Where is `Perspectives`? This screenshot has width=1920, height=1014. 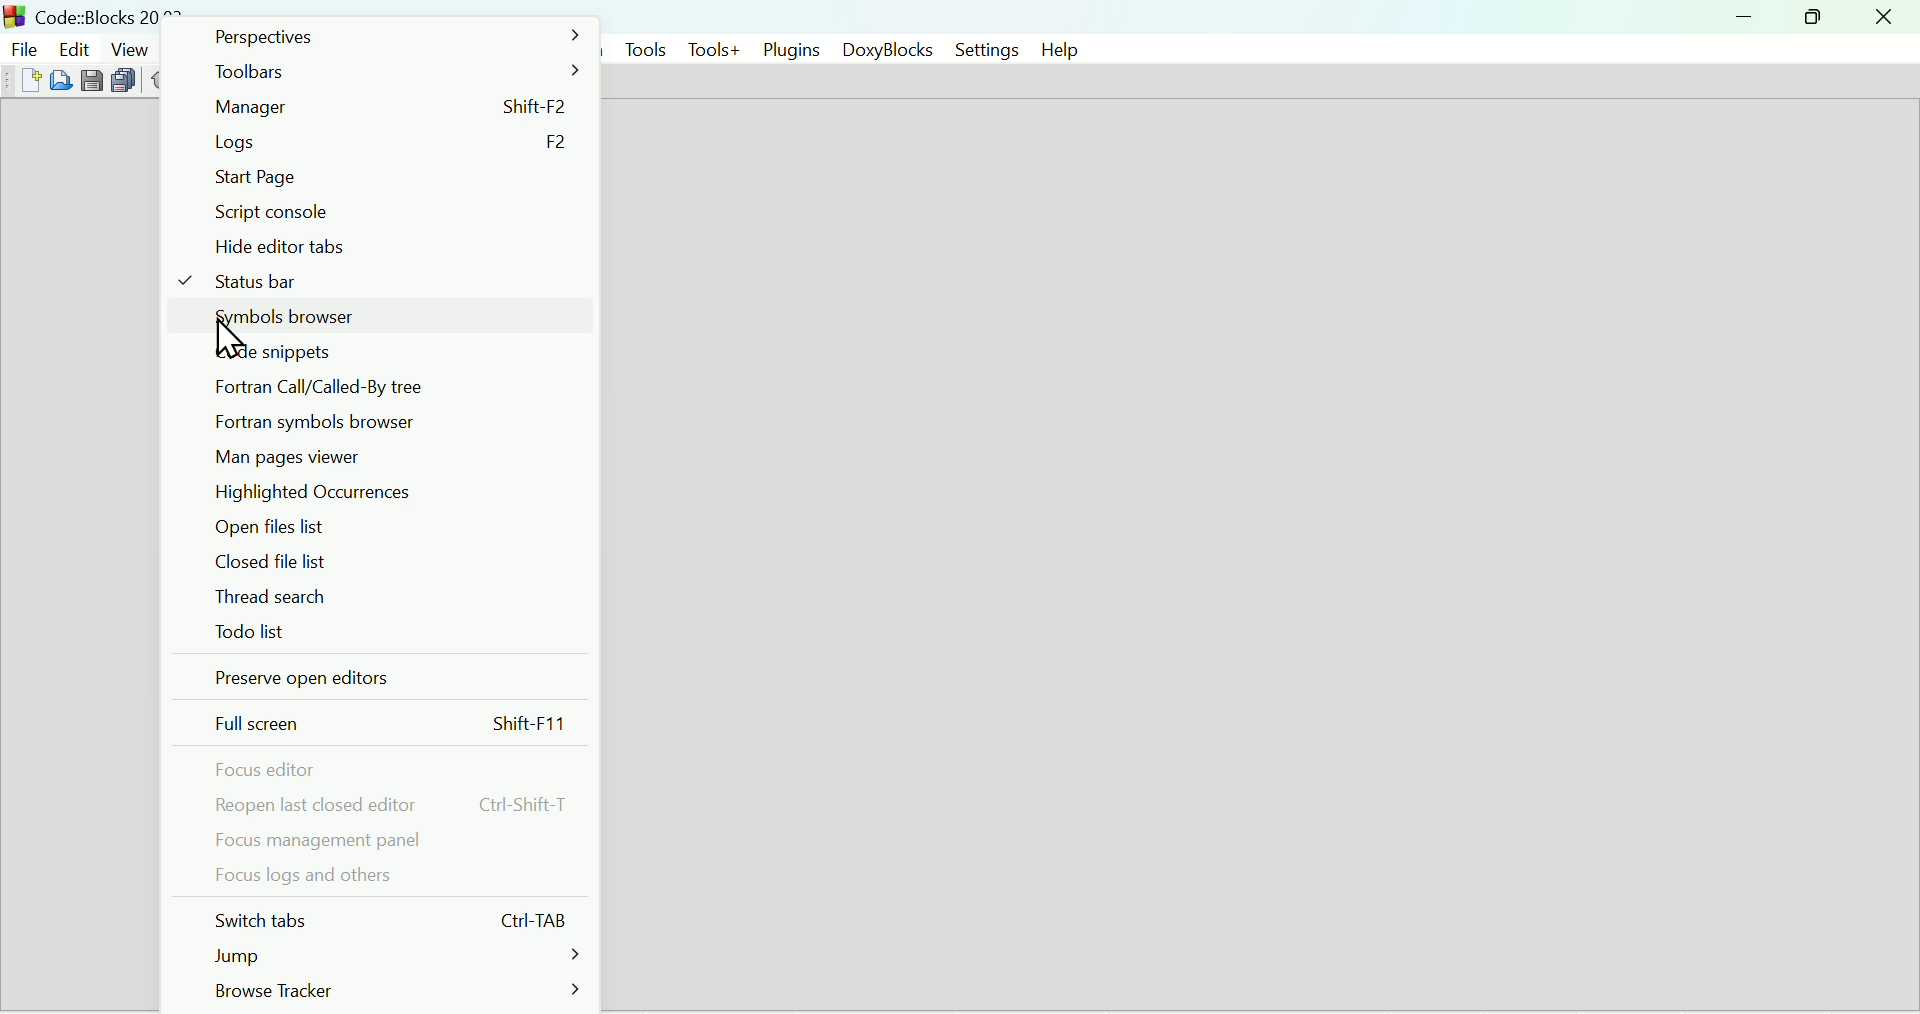 Perspectives is located at coordinates (393, 35).